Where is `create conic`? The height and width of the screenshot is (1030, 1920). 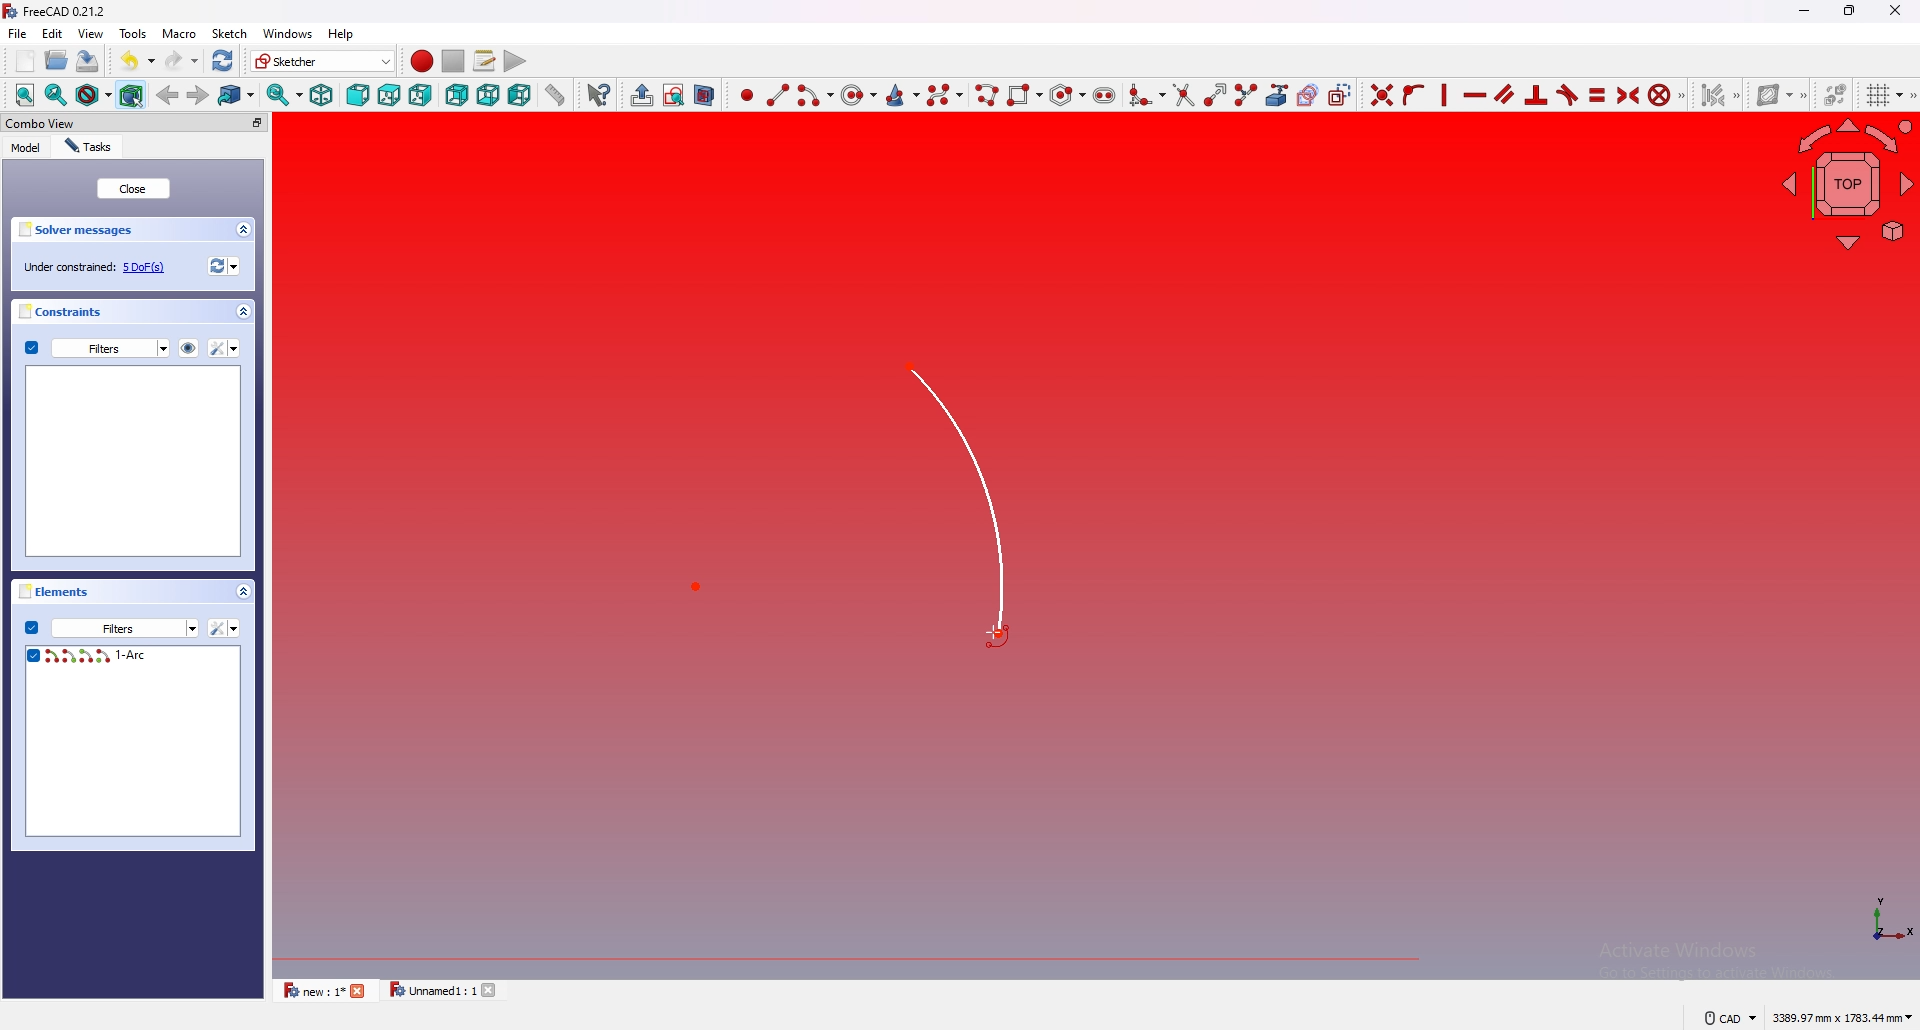
create conic is located at coordinates (901, 94).